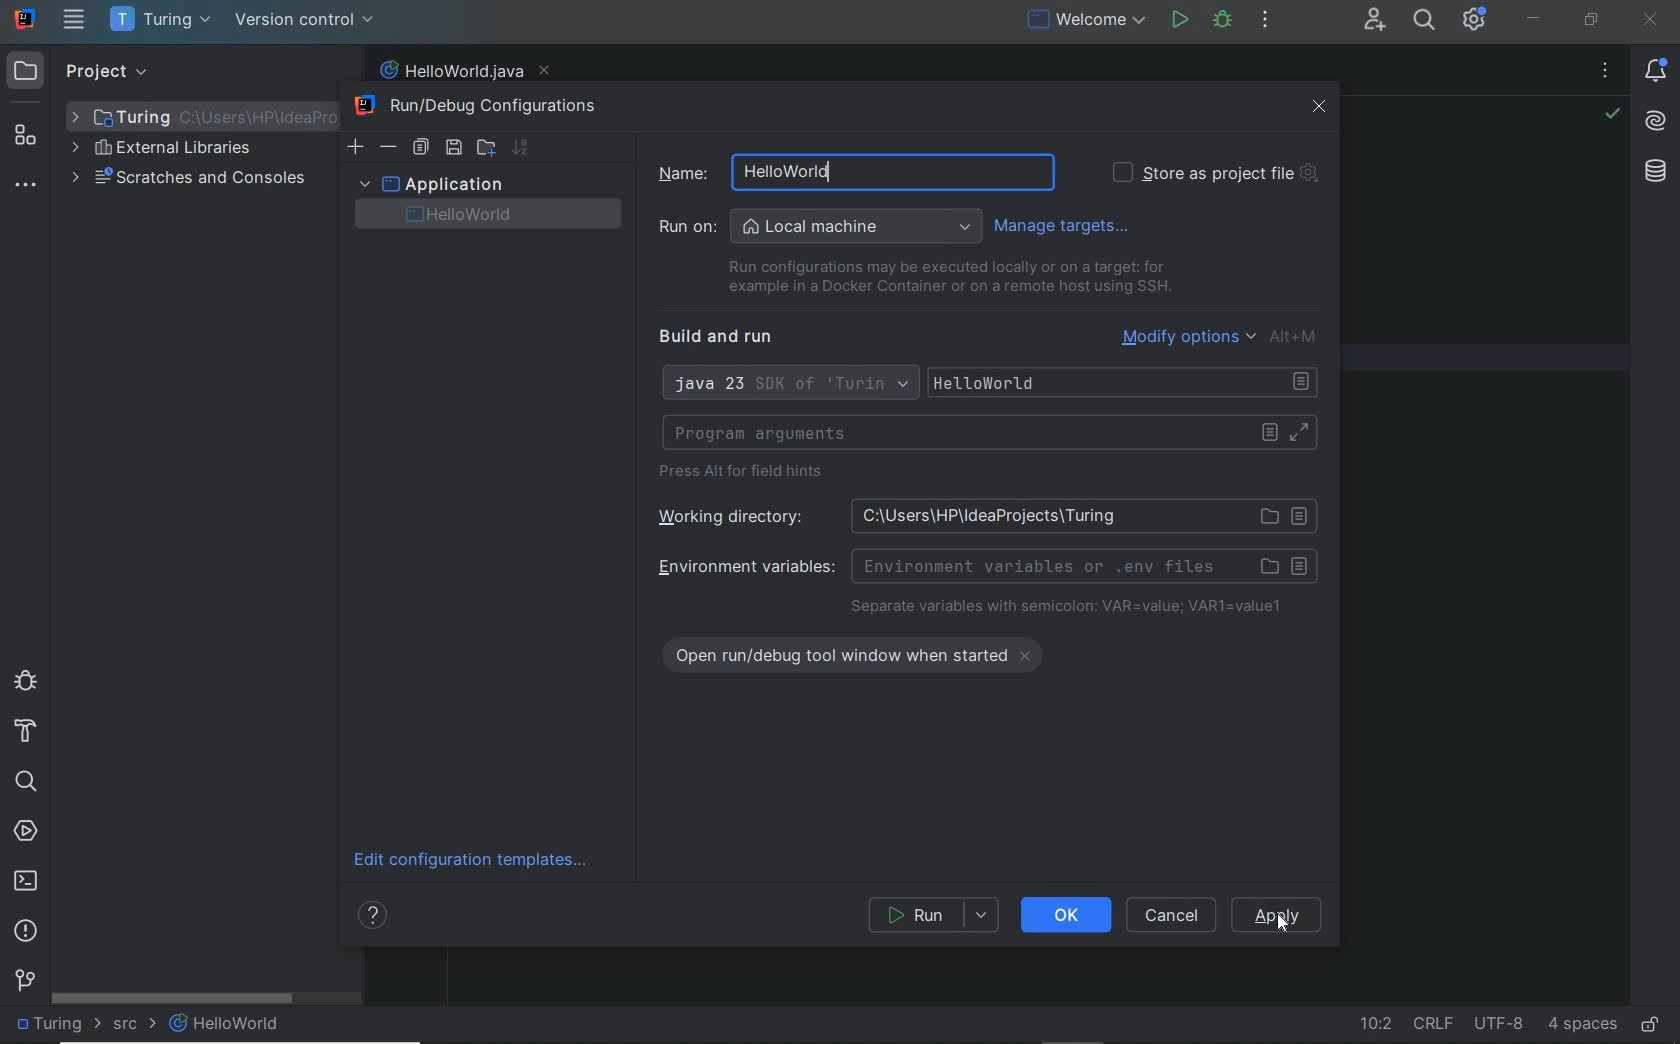 The image size is (1680, 1044). What do you see at coordinates (1659, 176) in the screenshot?
I see `Database` at bounding box center [1659, 176].